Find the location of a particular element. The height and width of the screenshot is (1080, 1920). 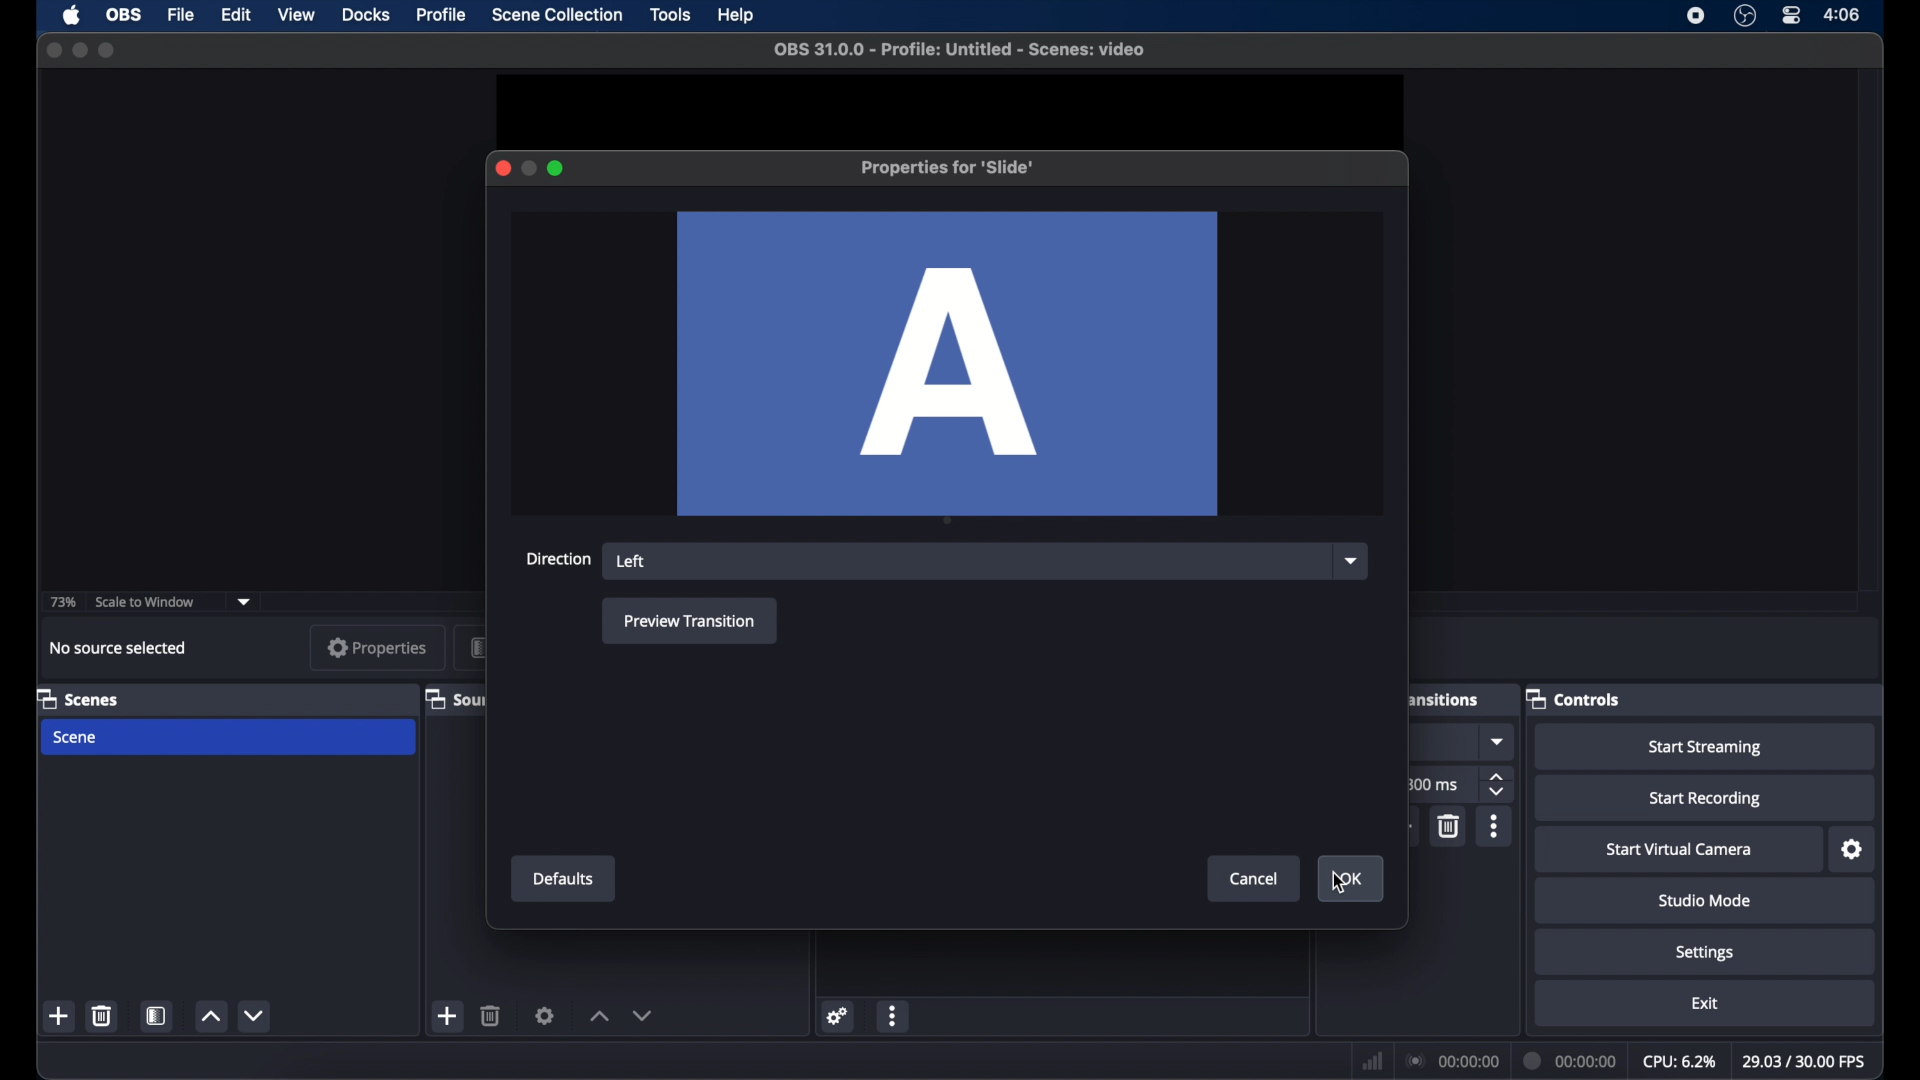

stepper button is located at coordinates (1499, 784).